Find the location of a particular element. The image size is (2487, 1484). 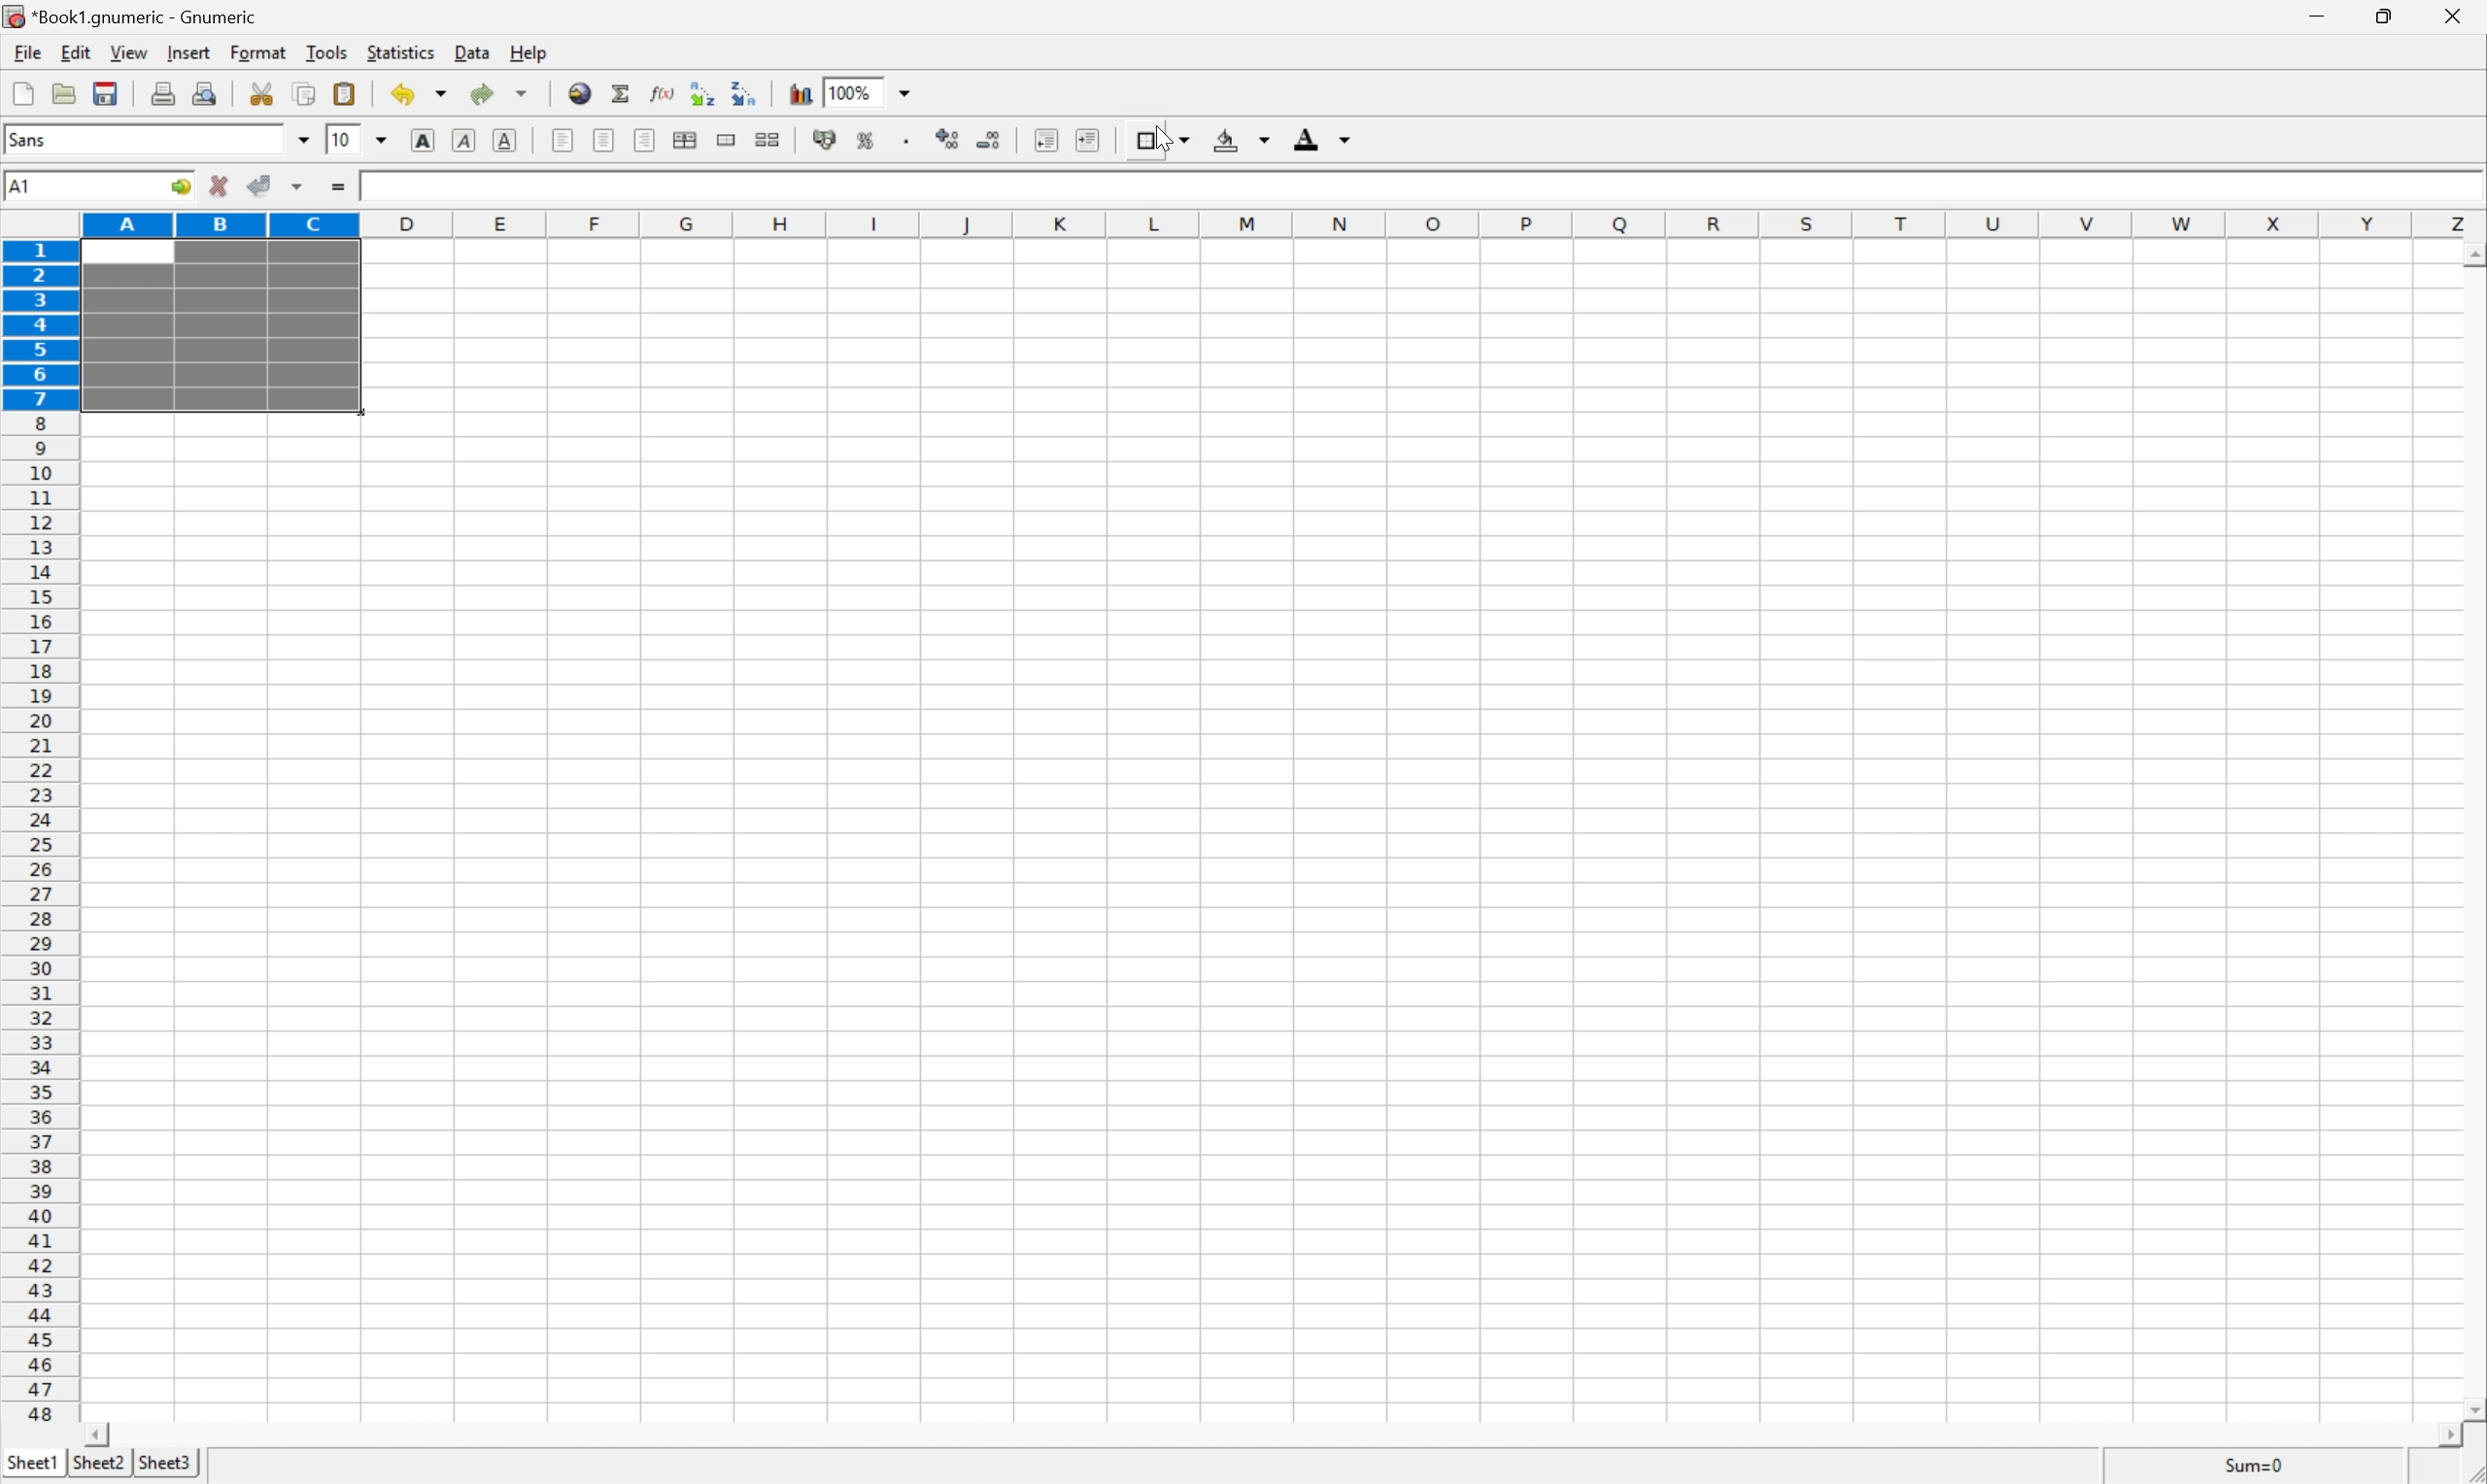

sheet3 is located at coordinates (165, 1466).